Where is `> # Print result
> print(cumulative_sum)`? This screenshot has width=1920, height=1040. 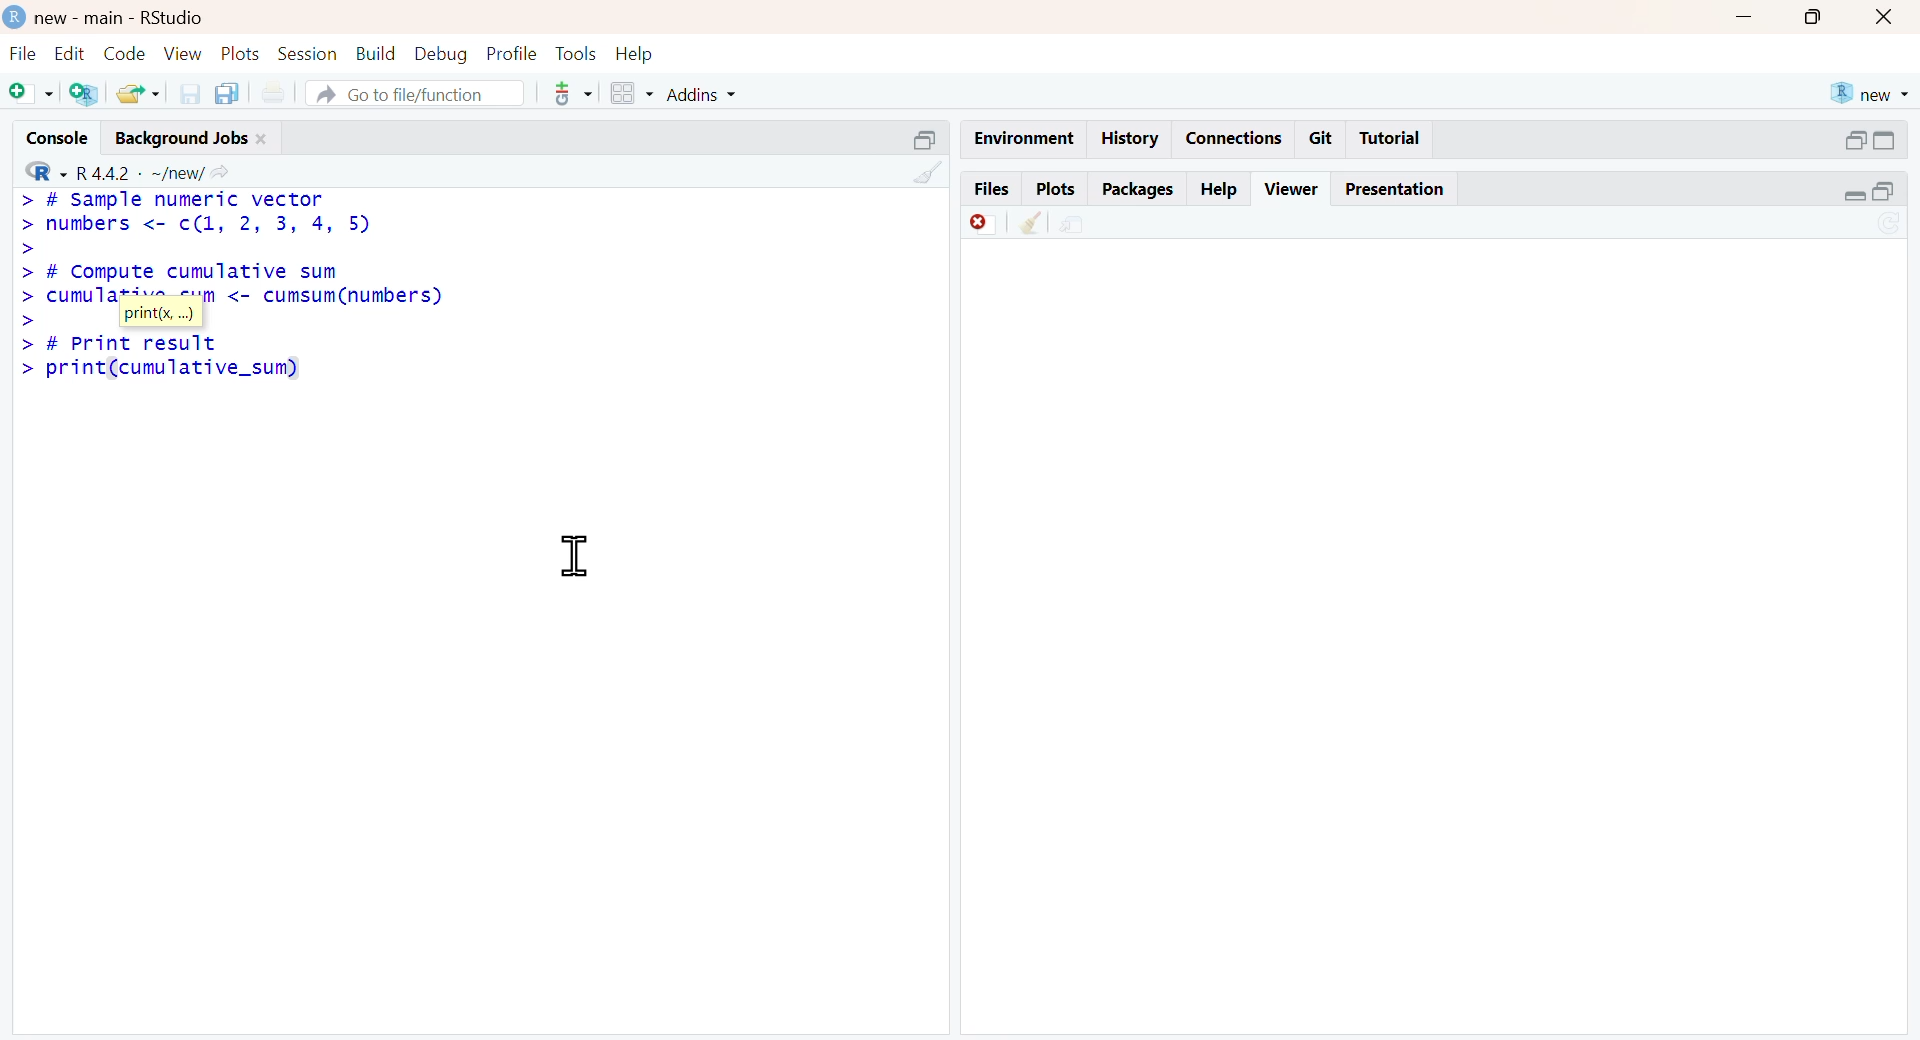 > # Print result
> print(cumulative_sum) is located at coordinates (164, 359).